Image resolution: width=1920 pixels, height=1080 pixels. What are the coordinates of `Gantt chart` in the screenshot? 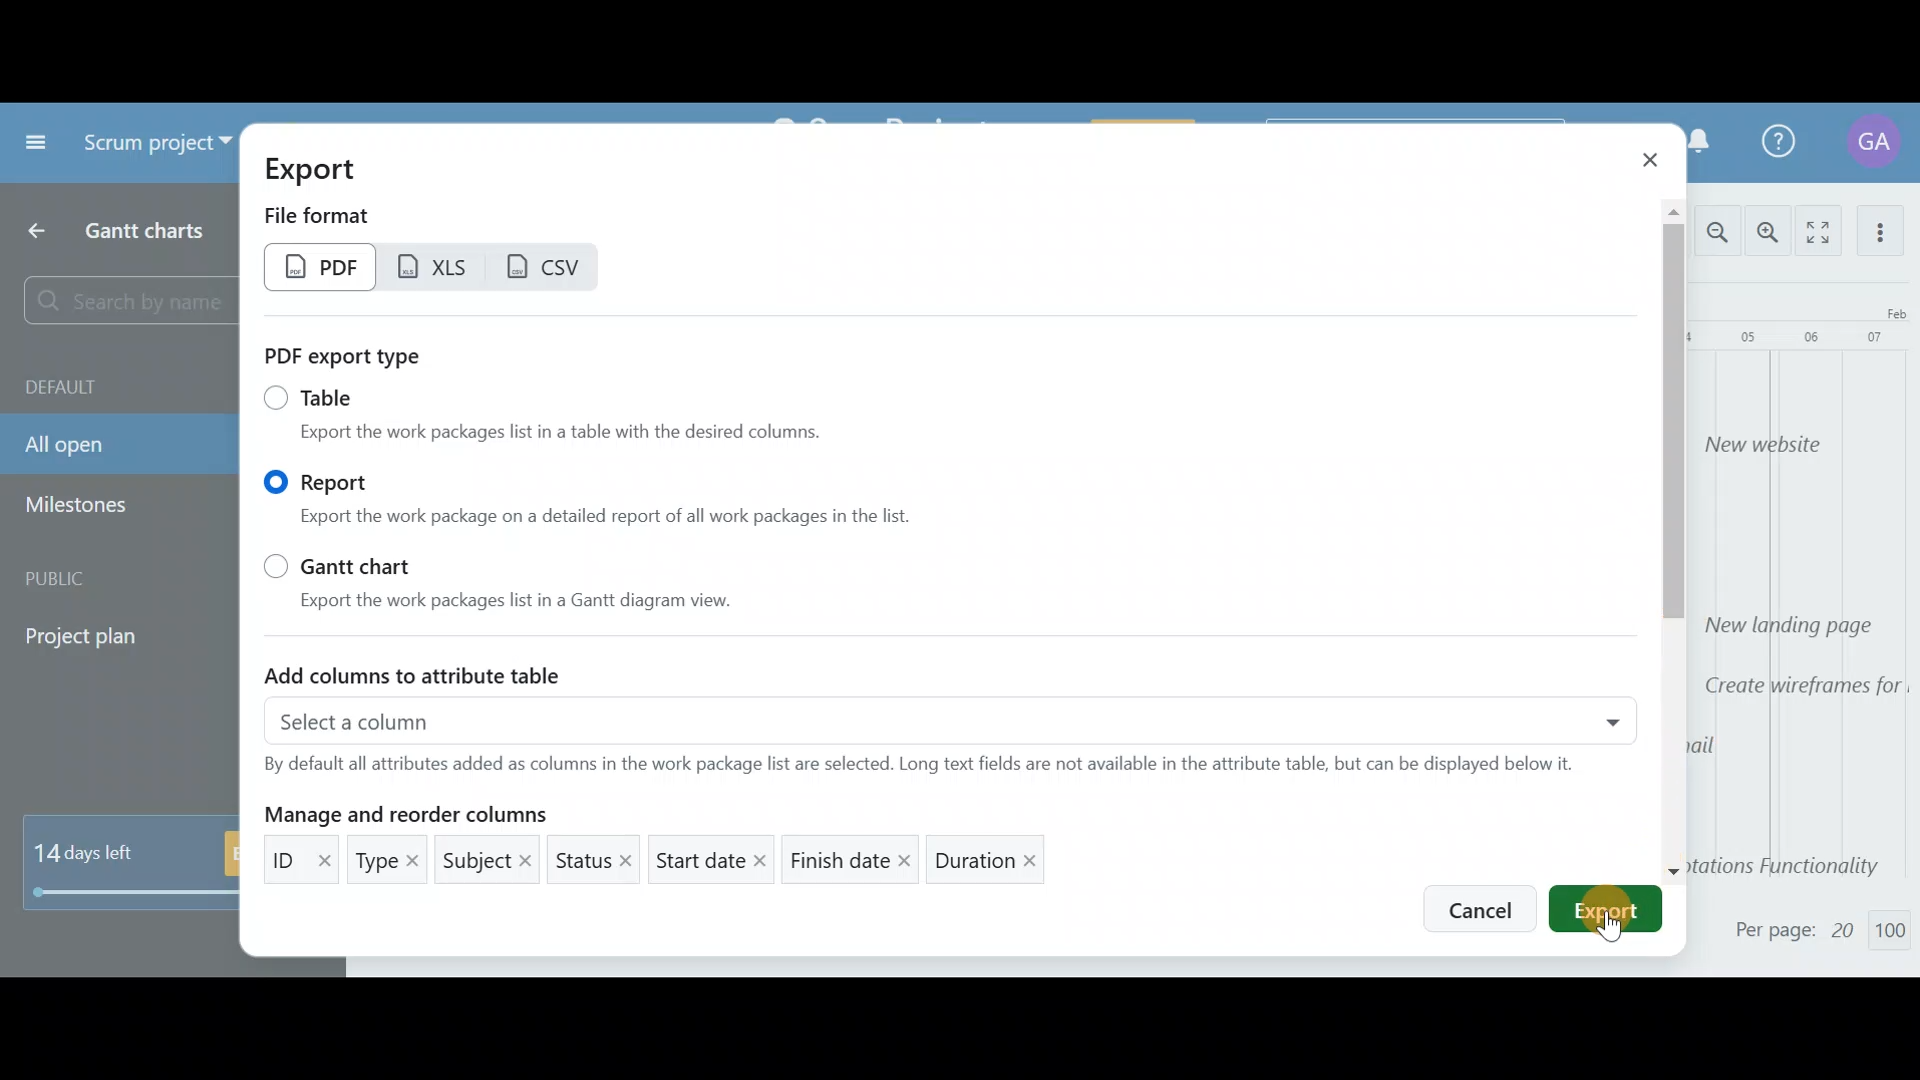 It's located at (326, 568).